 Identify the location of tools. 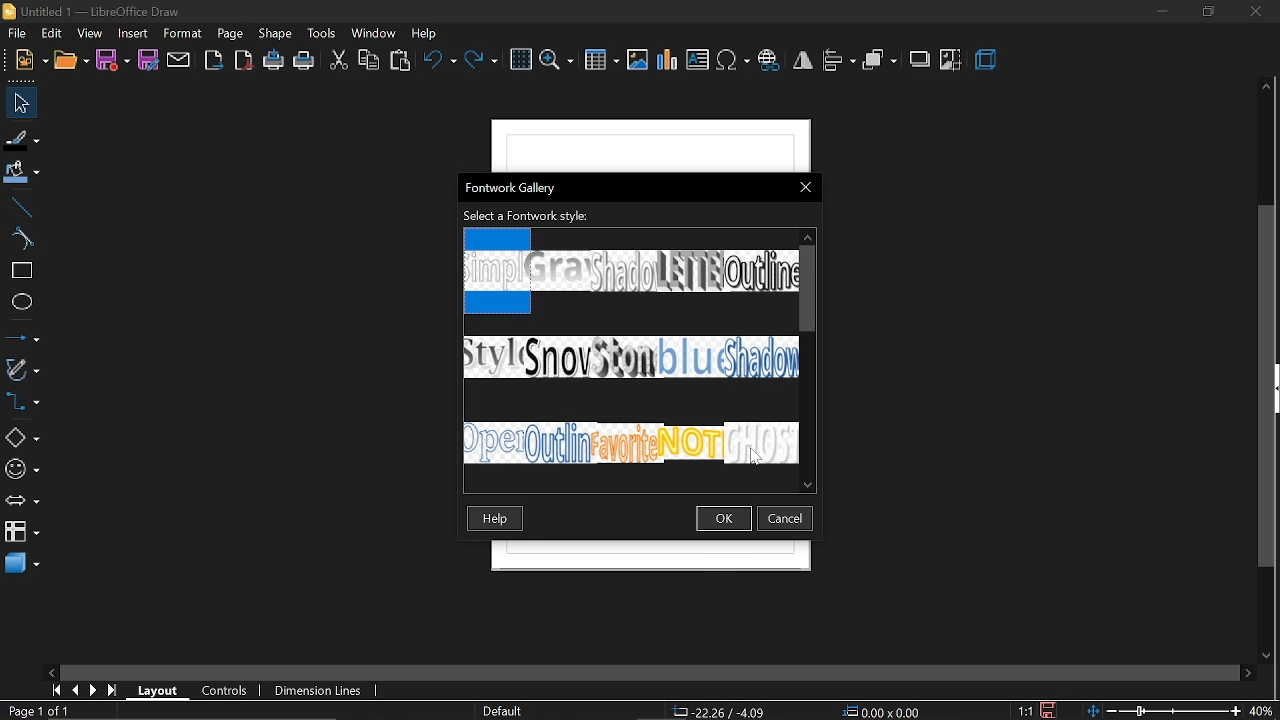
(322, 34).